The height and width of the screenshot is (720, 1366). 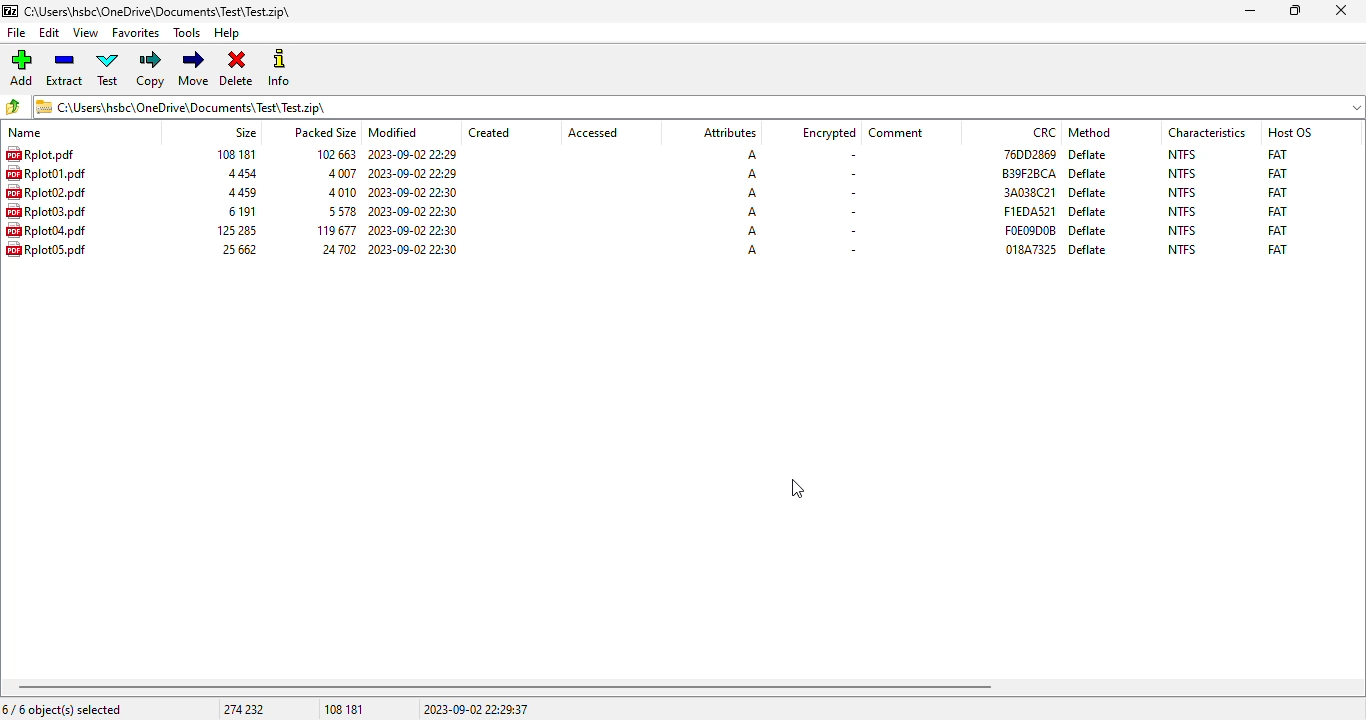 What do you see at coordinates (1029, 192) in the screenshot?
I see `CRC` at bounding box center [1029, 192].